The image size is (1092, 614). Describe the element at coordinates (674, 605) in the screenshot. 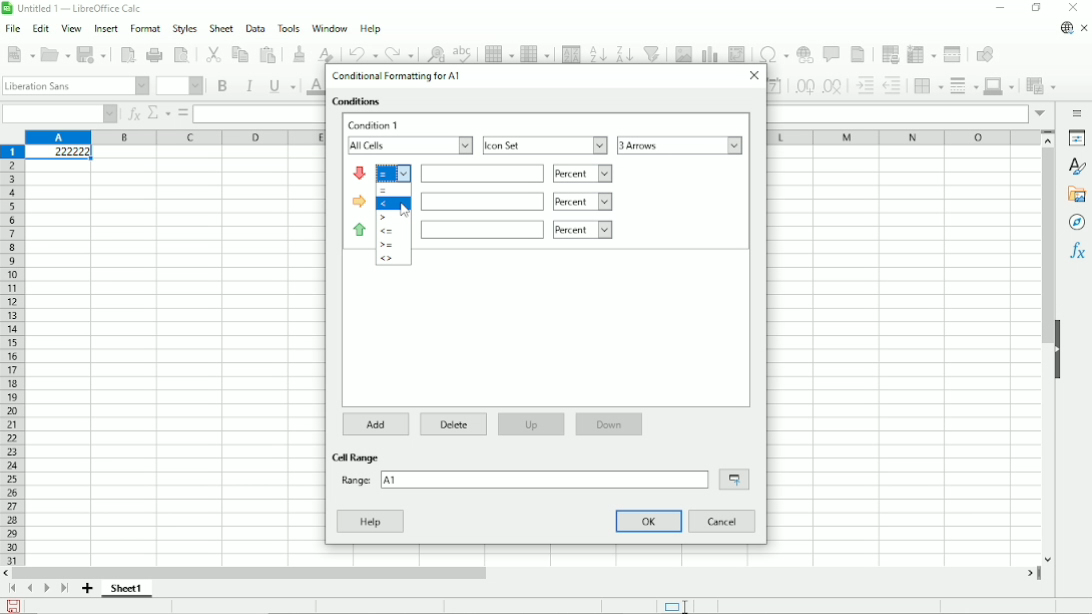

I see `Standard selection` at that location.